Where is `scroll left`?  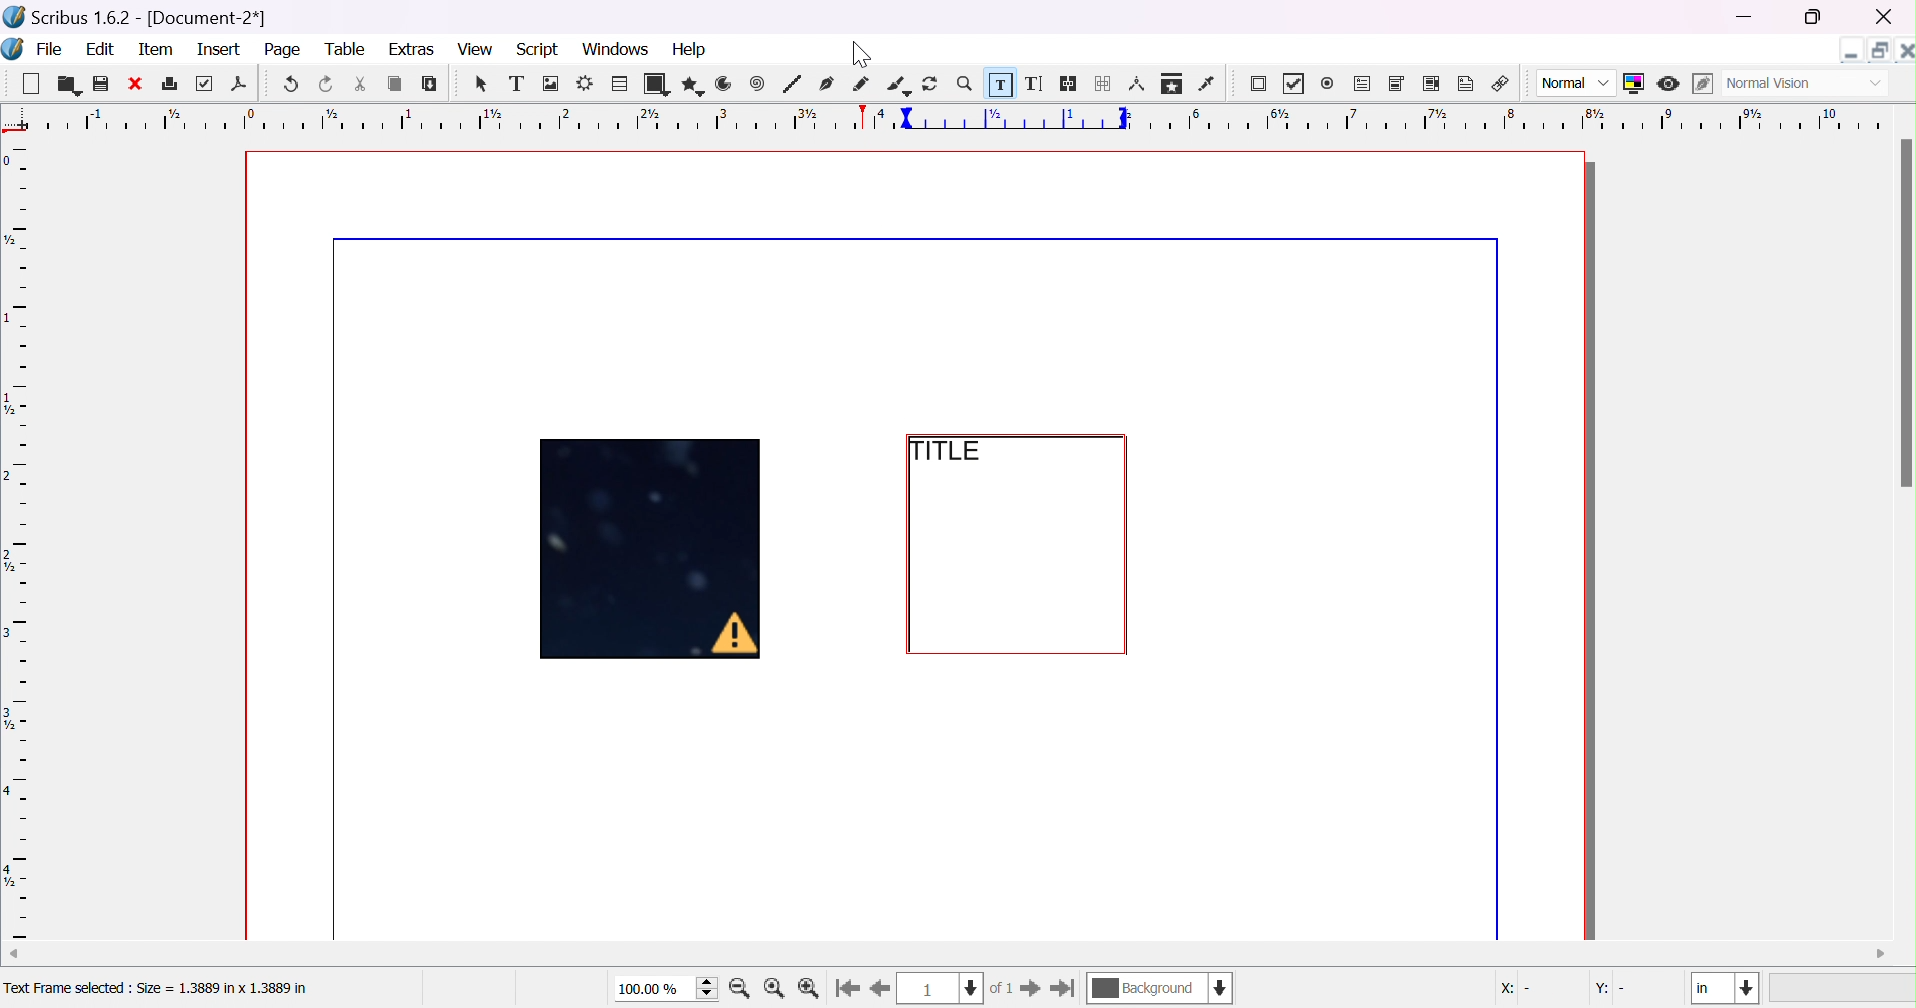 scroll left is located at coordinates (12, 952).